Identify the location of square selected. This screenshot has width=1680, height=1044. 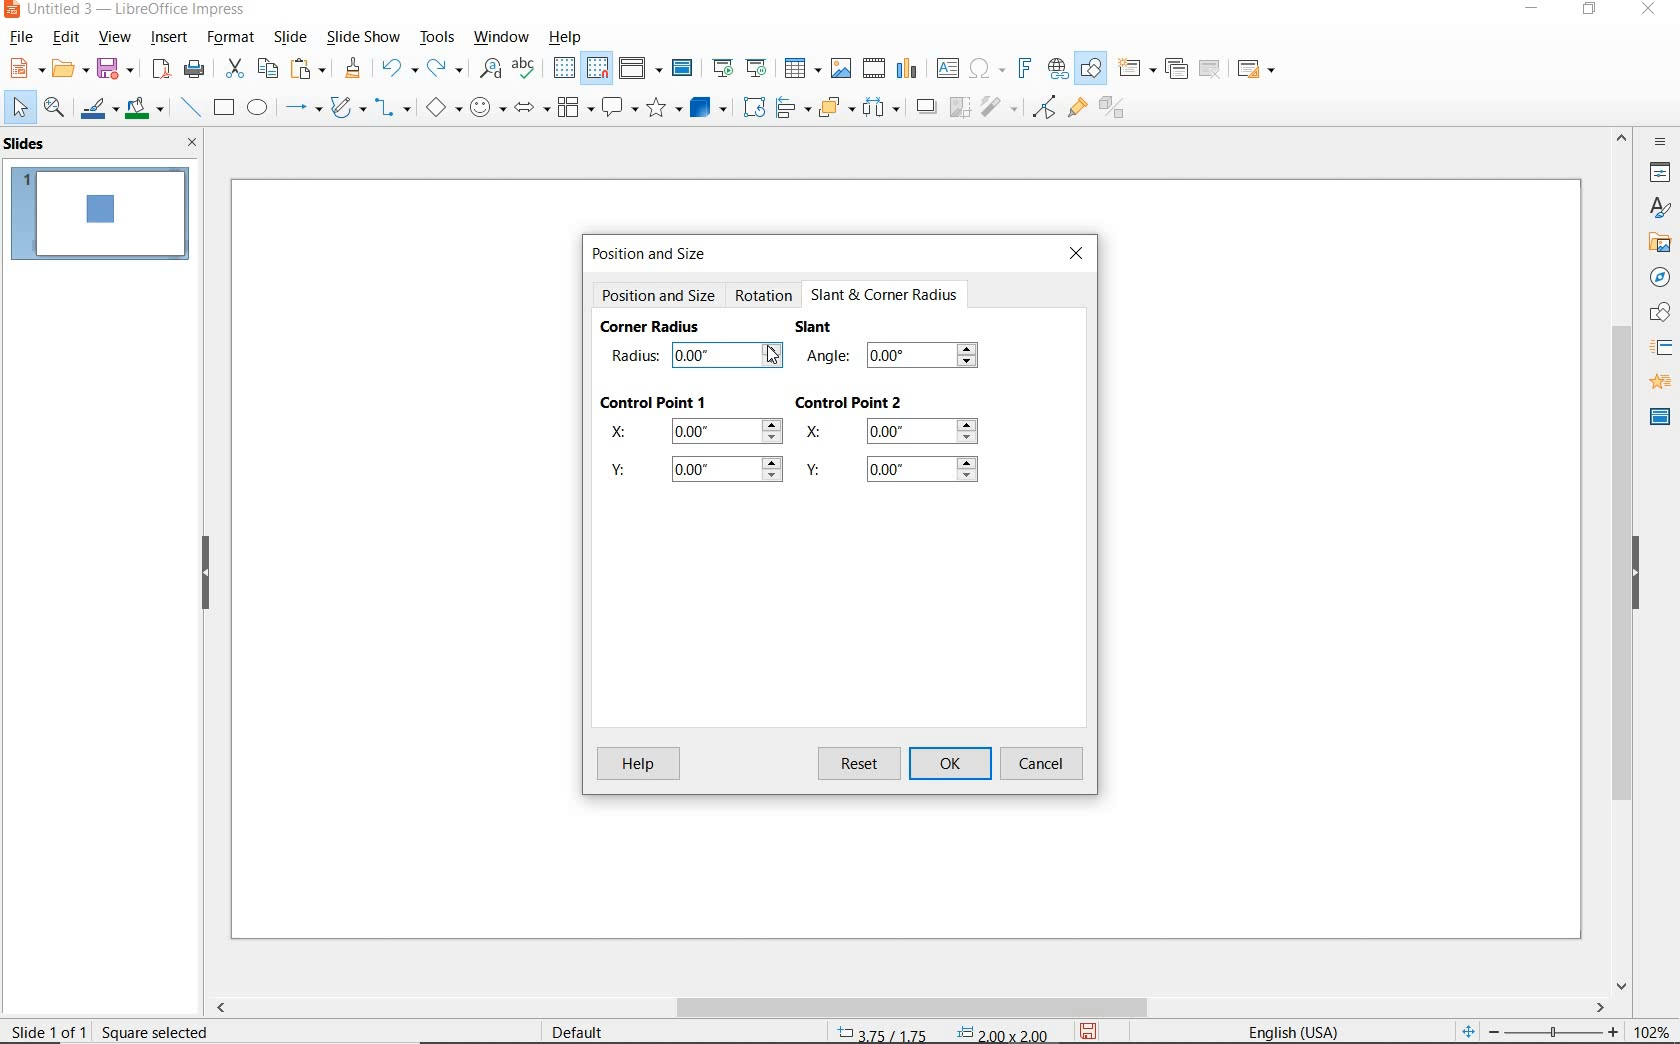
(157, 1029).